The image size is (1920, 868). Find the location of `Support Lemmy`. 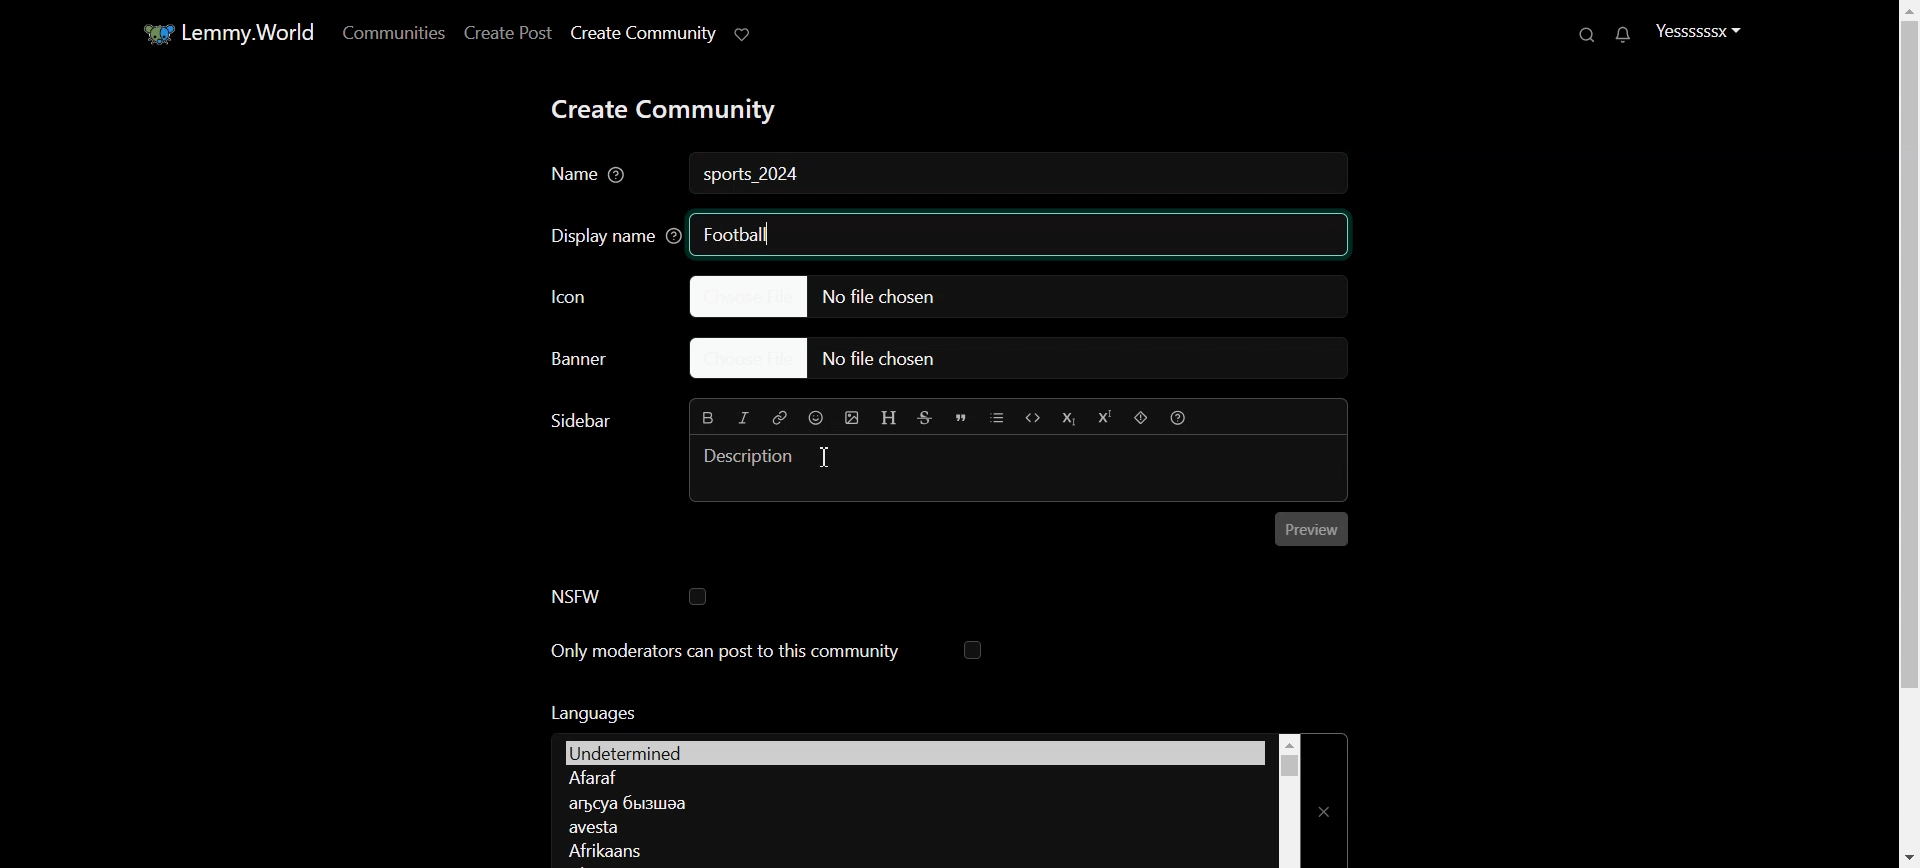

Support Lemmy is located at coordinates (744, 33).